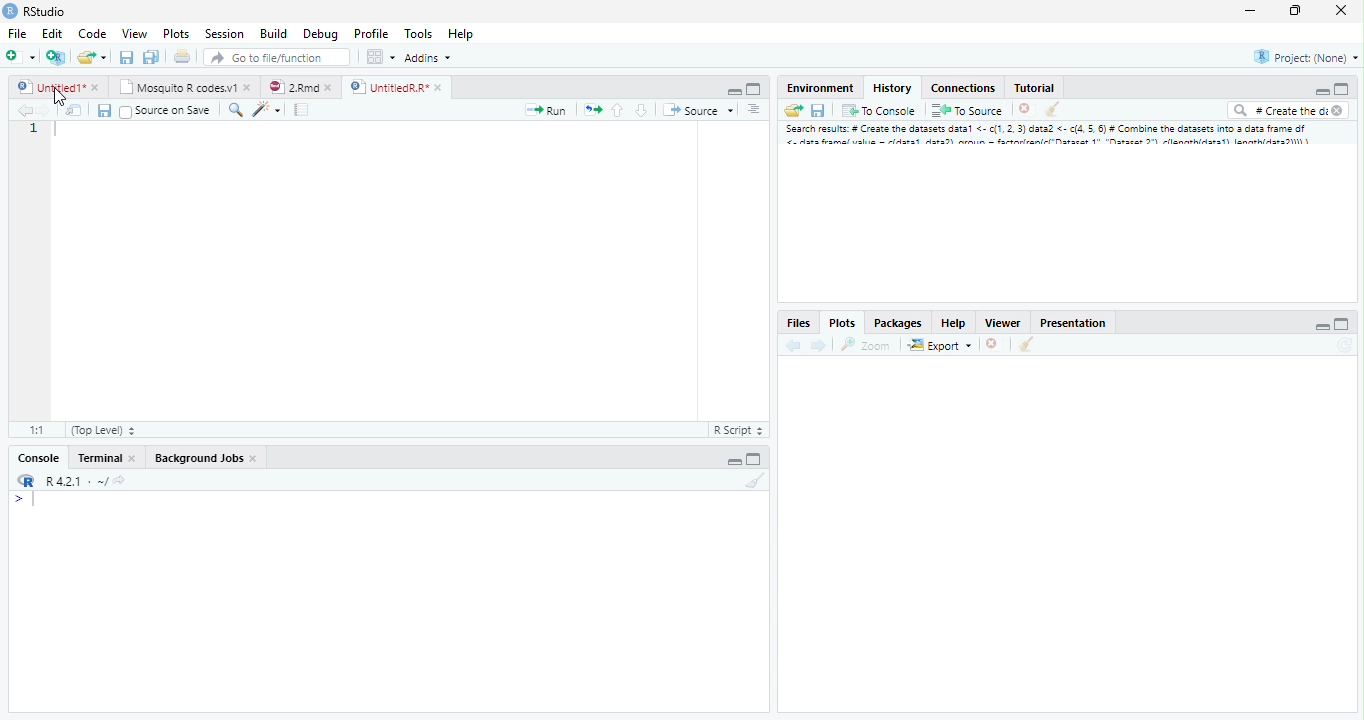 This screenshot has width=1364, height=720. I want to click on Zoom, so click(864, 346).